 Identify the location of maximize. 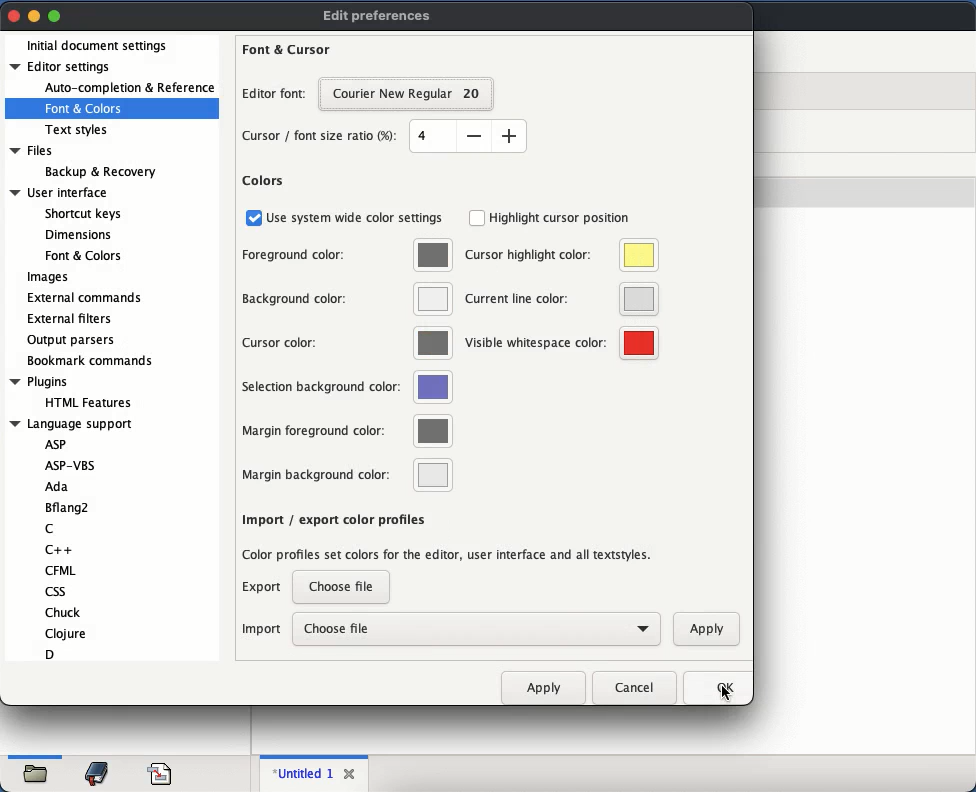
(56, 15).